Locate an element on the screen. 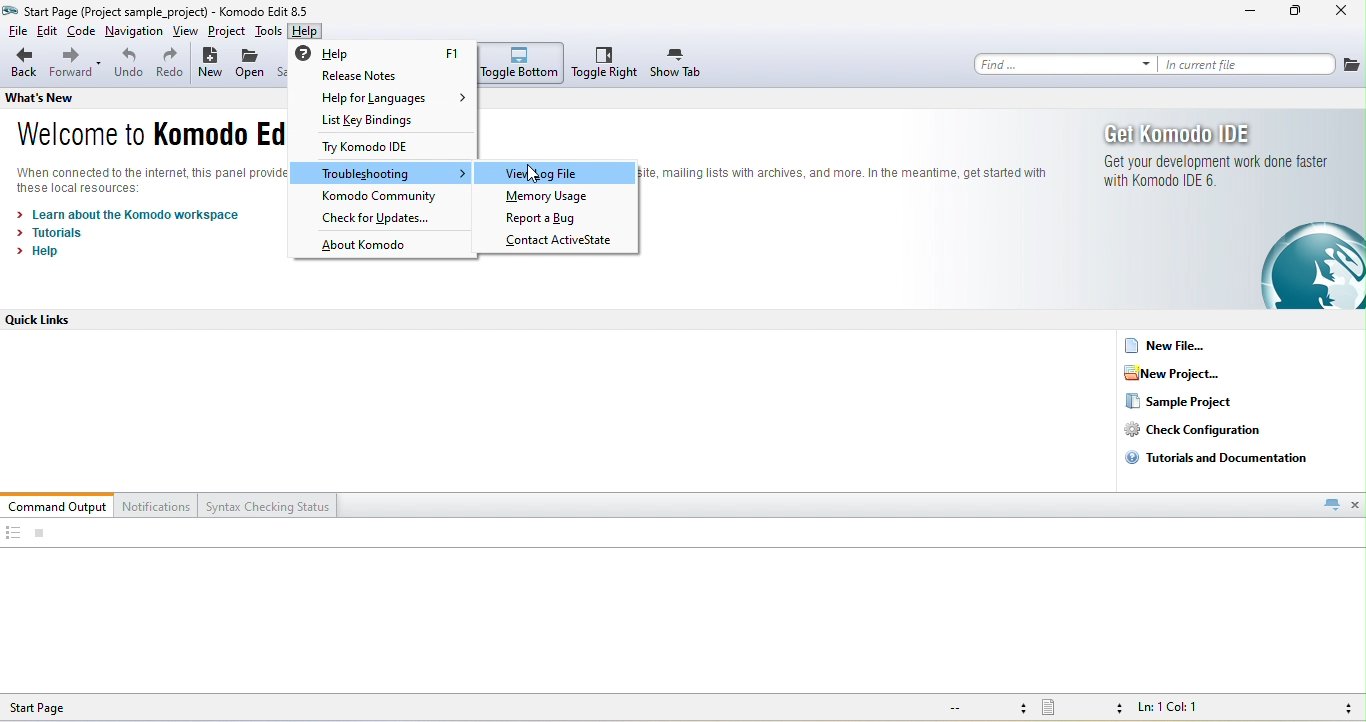  select option is located at coordinates (561, 173).